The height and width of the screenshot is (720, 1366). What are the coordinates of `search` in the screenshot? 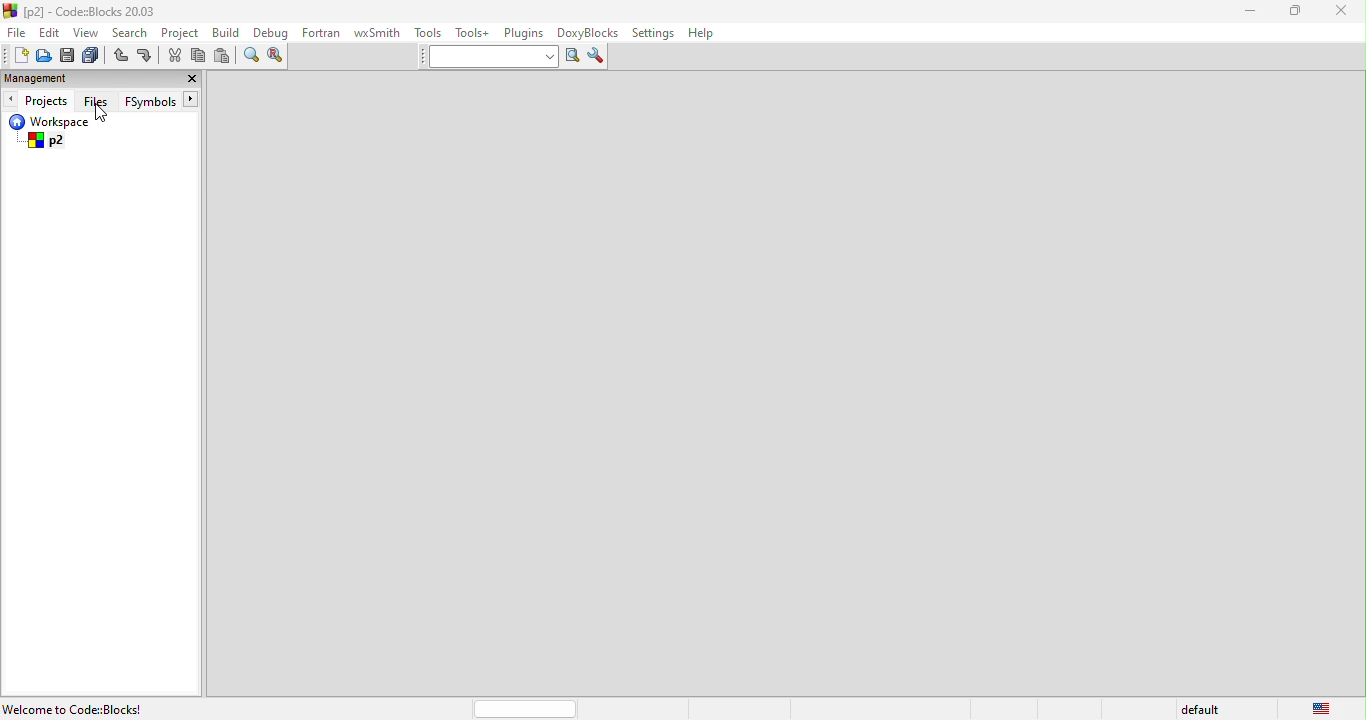 It's located at (133, 33).